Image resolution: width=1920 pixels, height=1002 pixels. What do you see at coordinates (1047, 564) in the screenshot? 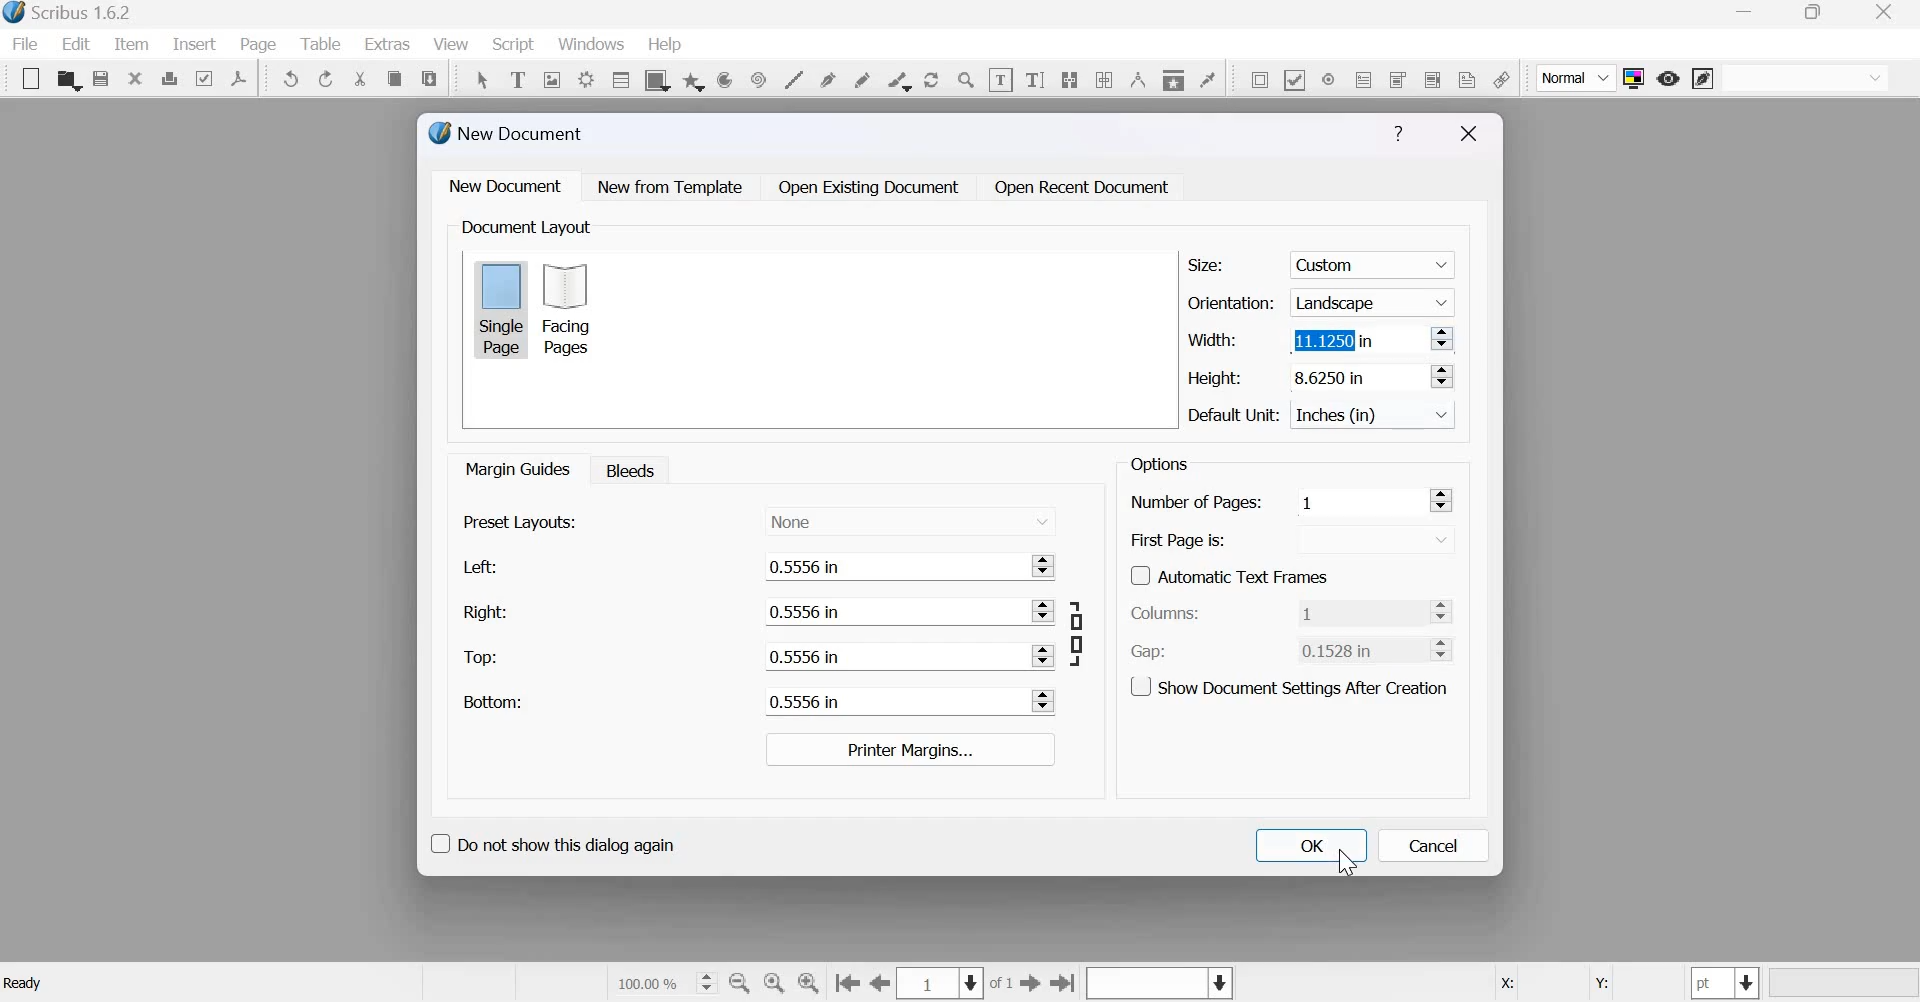
I see `Increase and Decrease` at bounding box center [1047, 564].